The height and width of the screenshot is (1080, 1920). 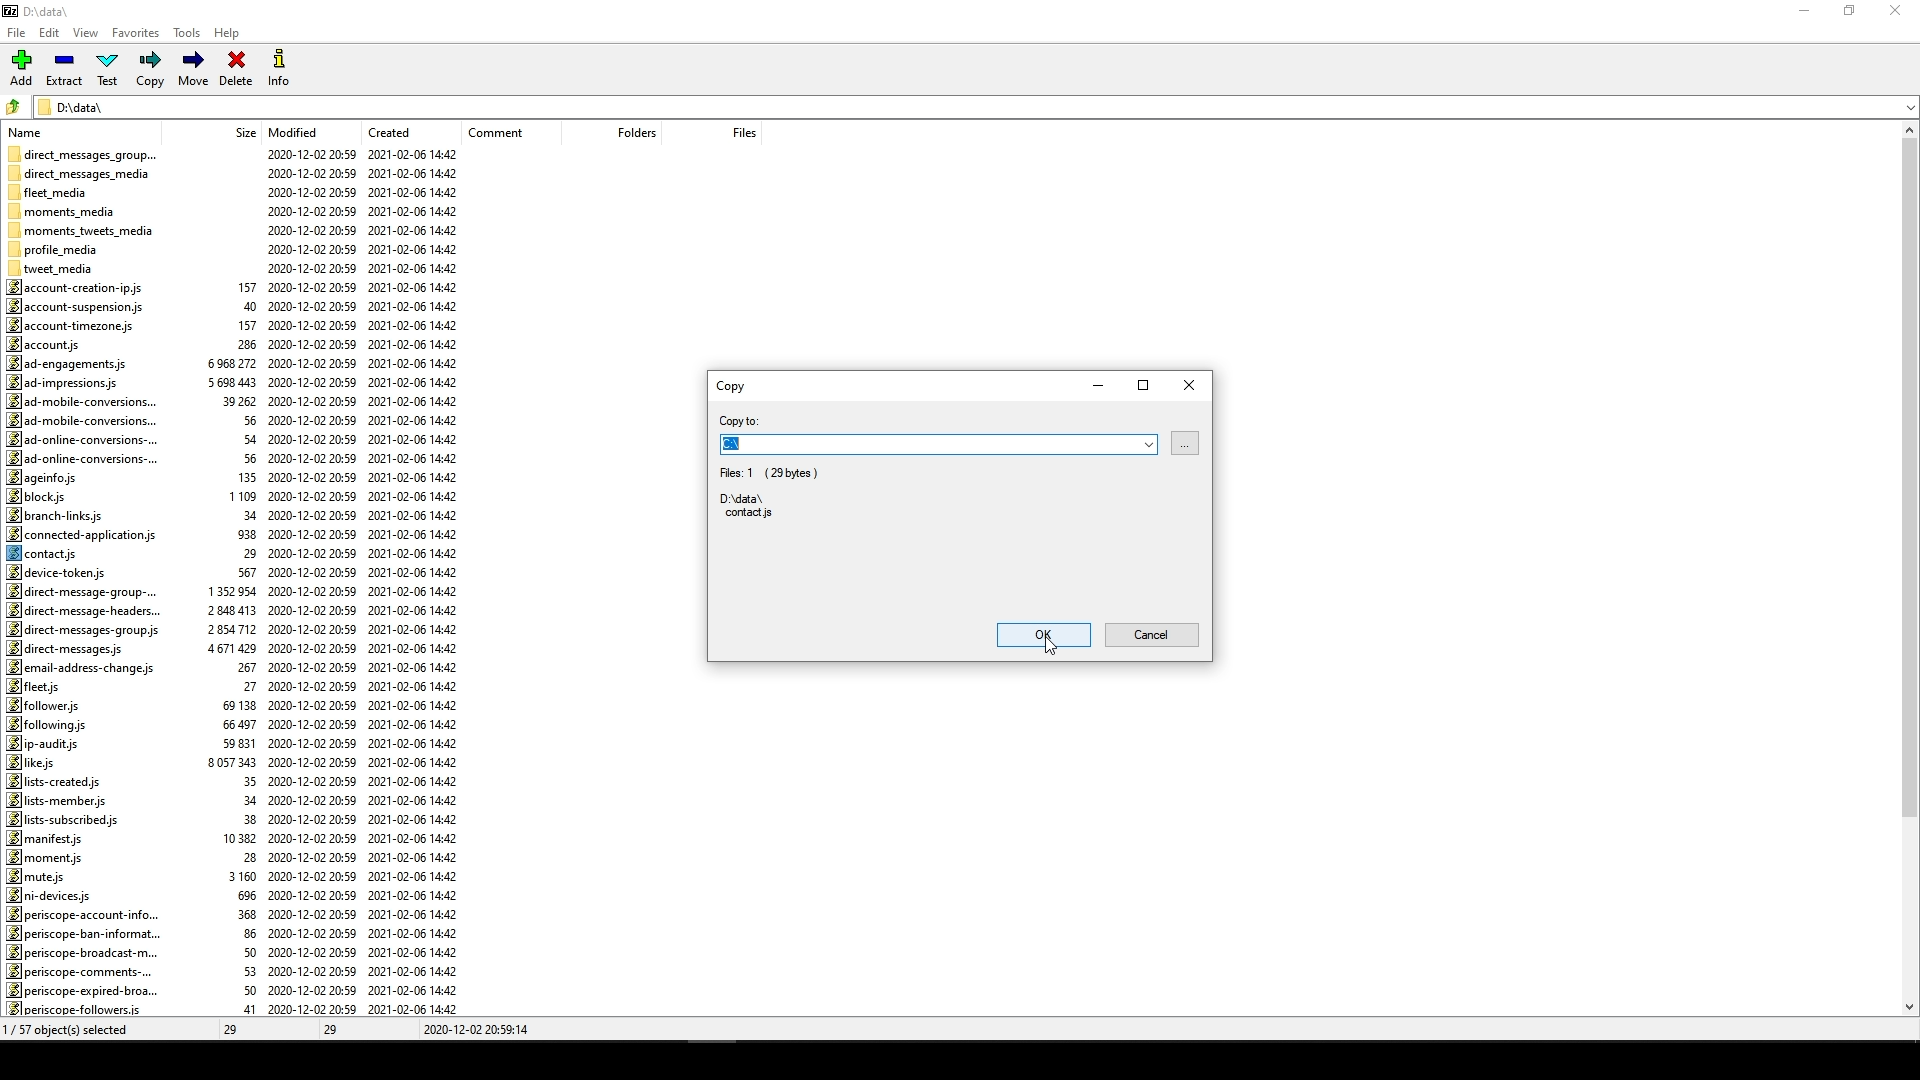 I want to click on name, so click(x=32, y=131).